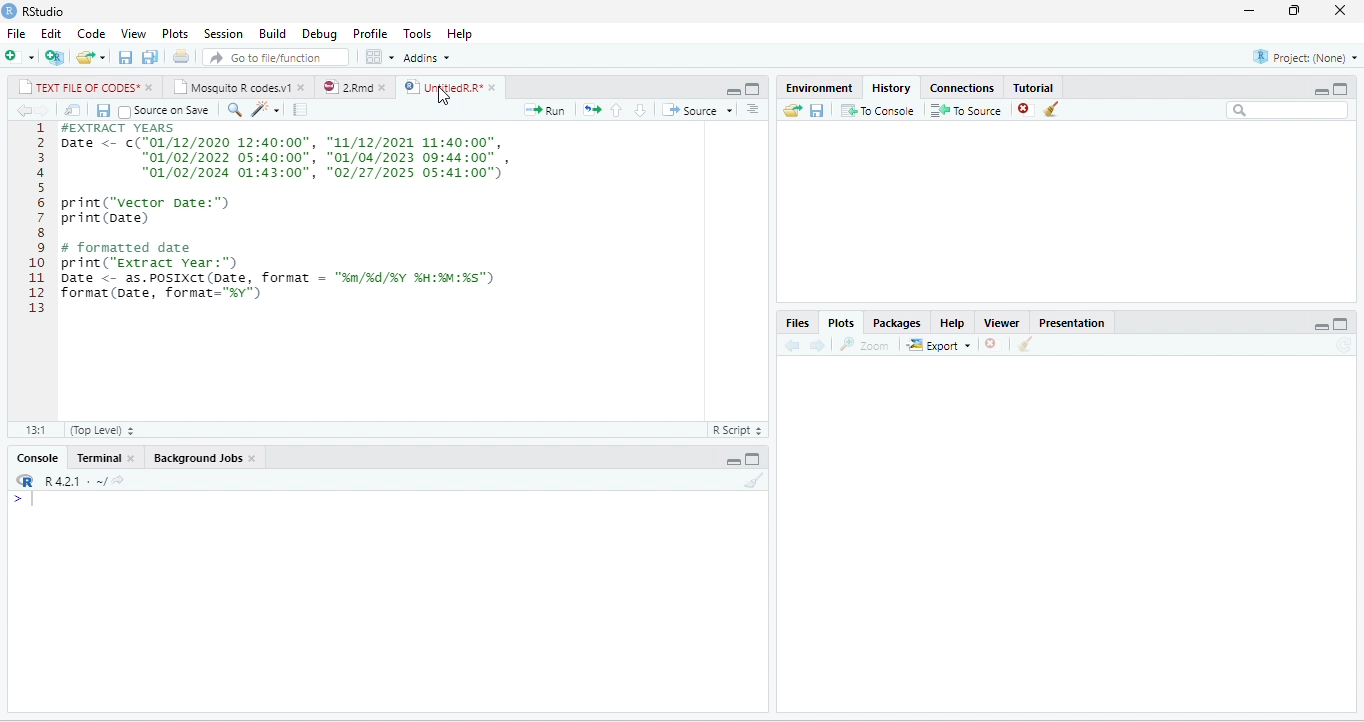  I want to click on close, so click(253, 458).